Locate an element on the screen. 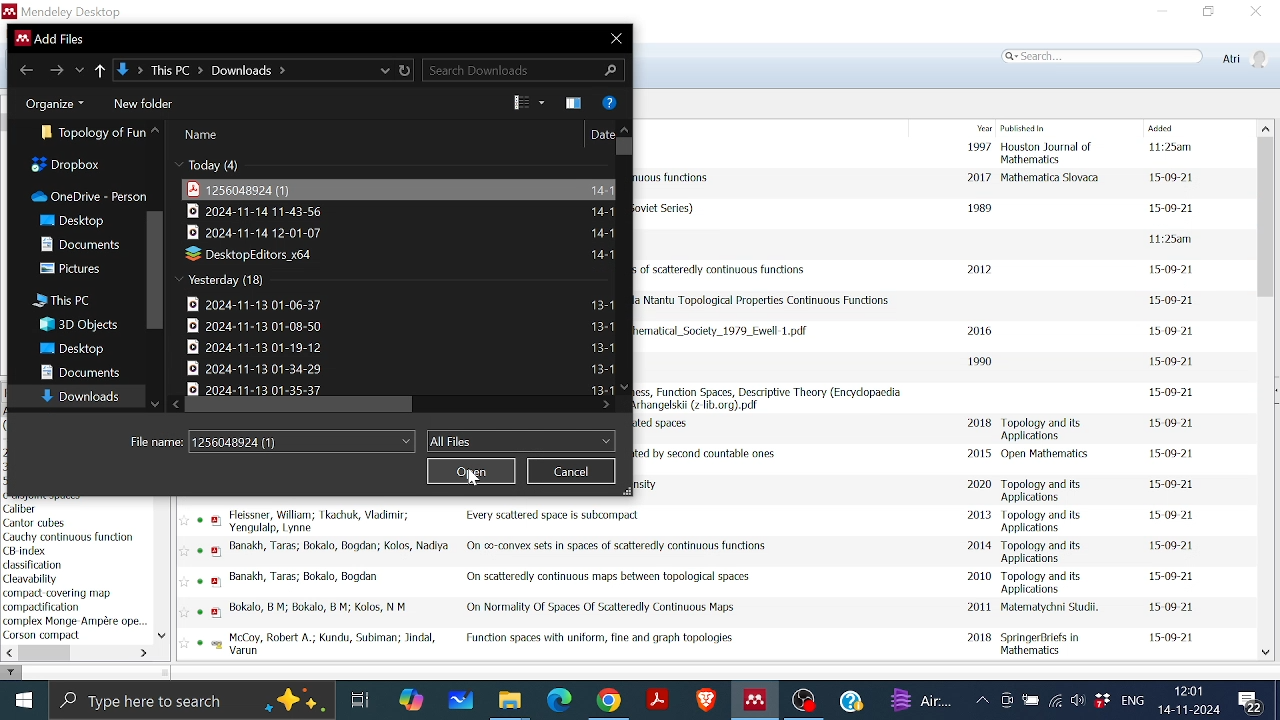  Desktop is located at coordinates (83, 220).